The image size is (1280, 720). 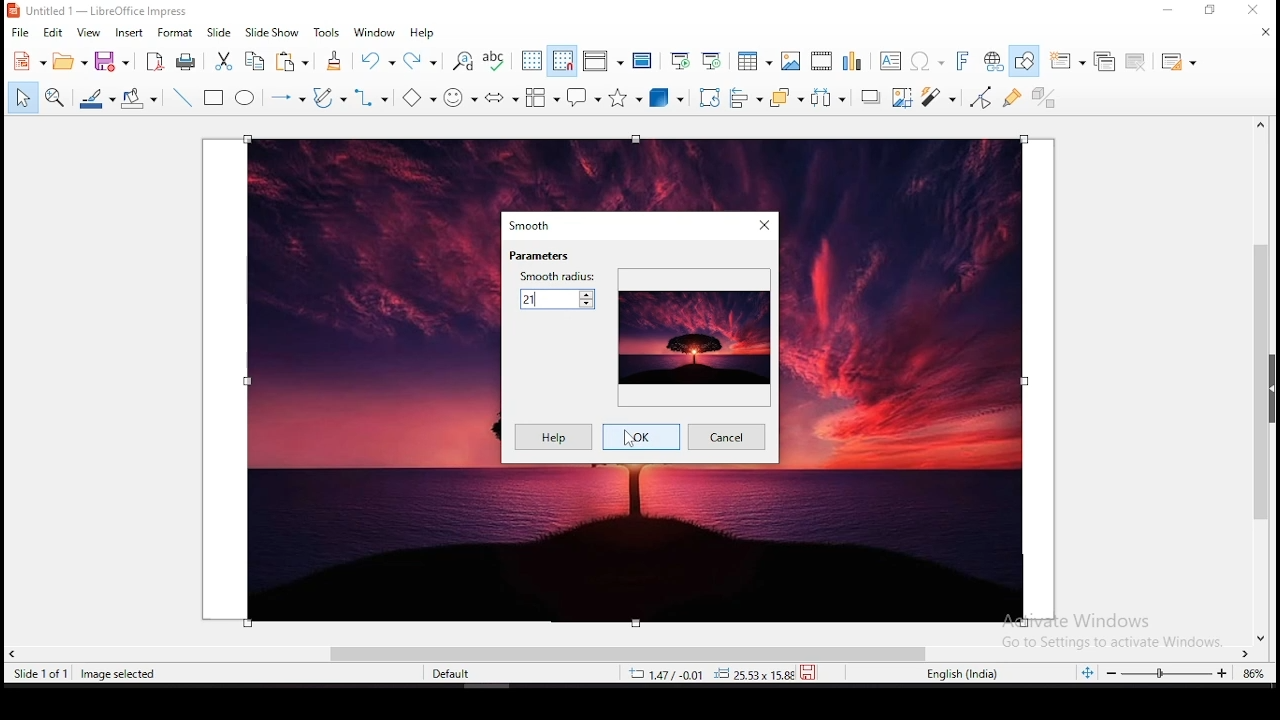 I want to click on new tool, so click(x=28, y=64).